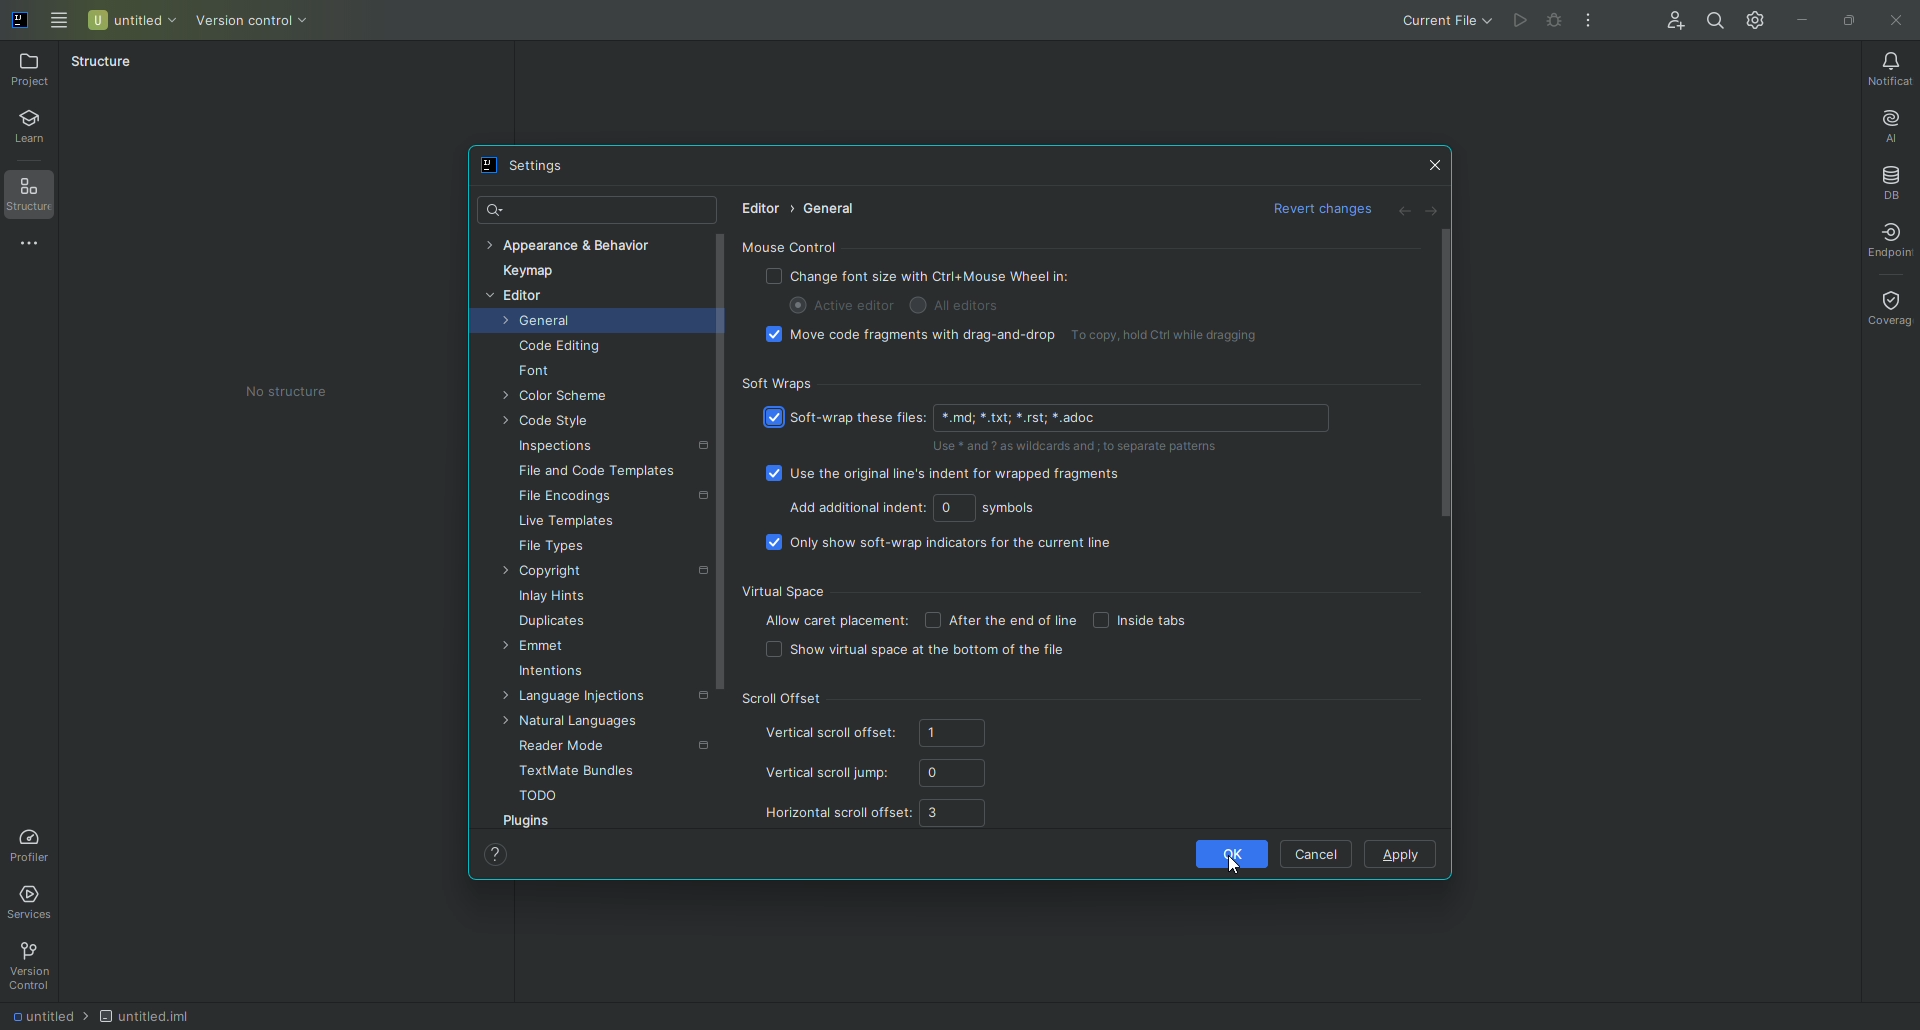 The height and width of the screenshot is (1030, 1920). What do you see at coordinates (885, 736) in the screenshot?
I see `Vertical scroll offset` at bounding box center [885, 736].